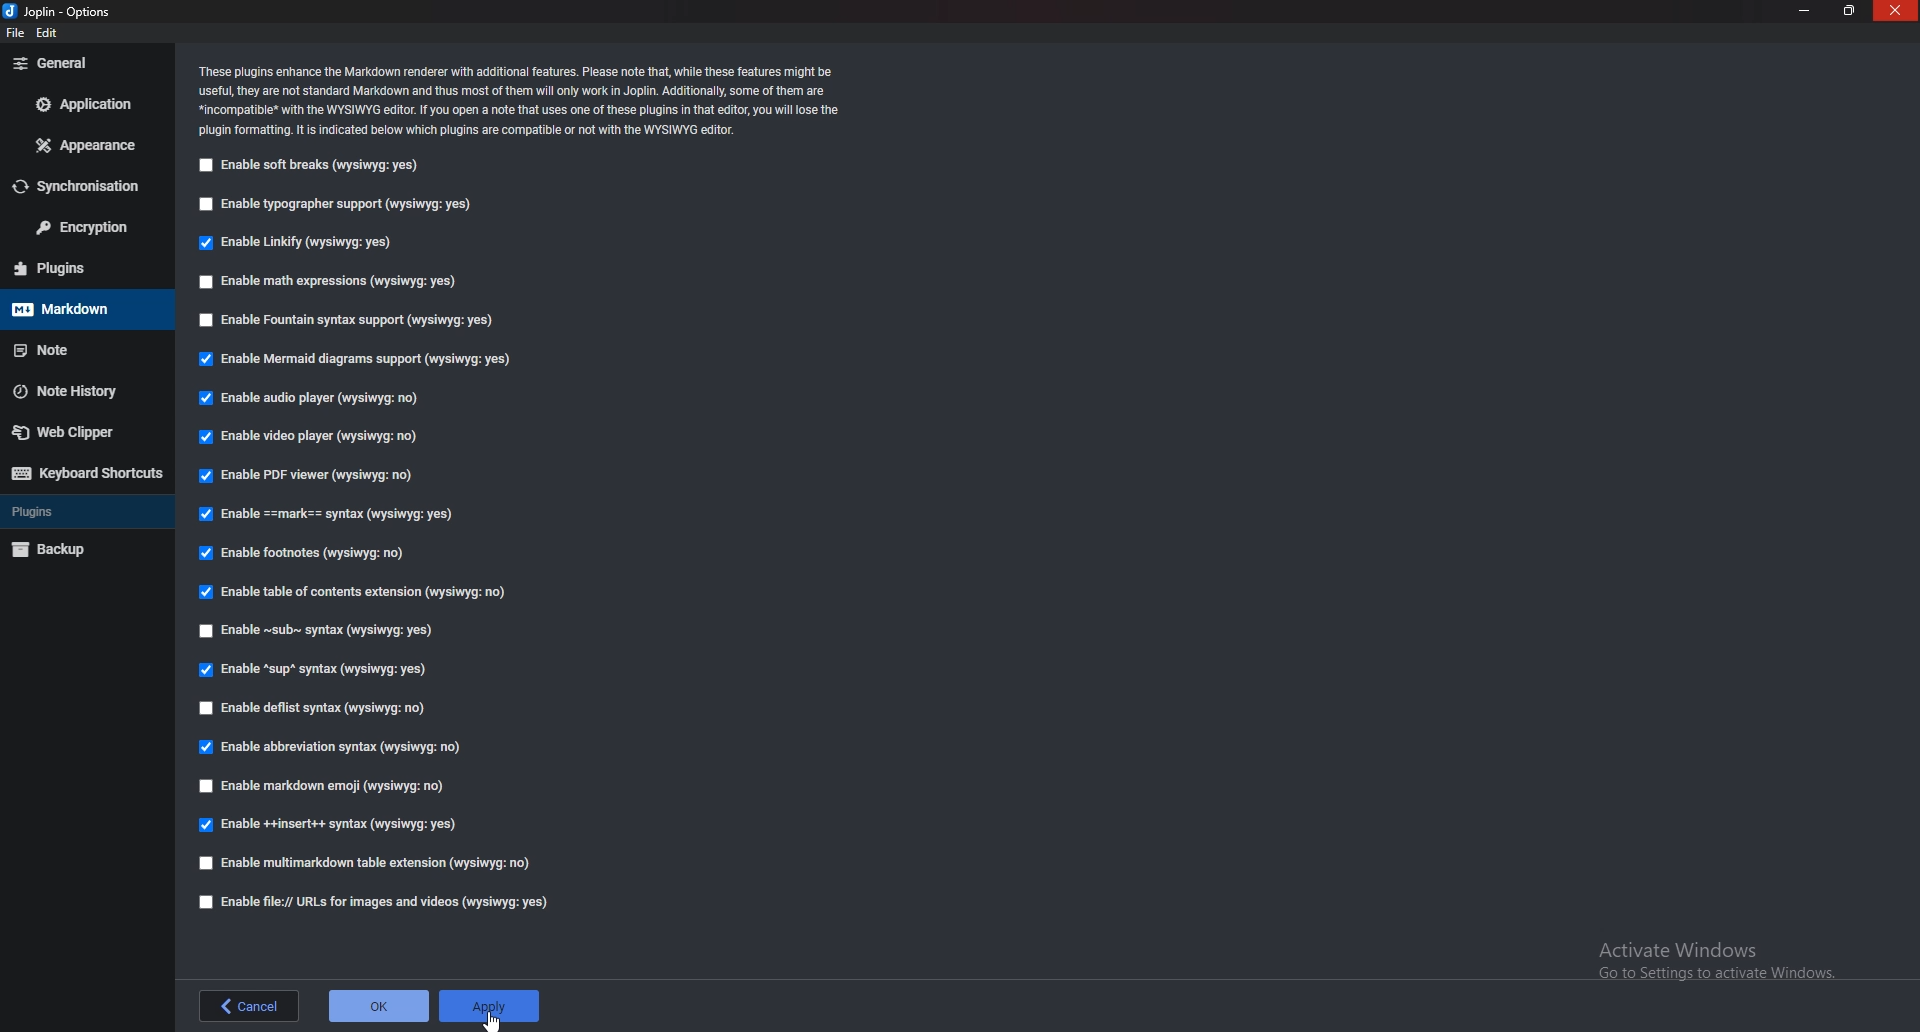 This screenshot has height=1032, width=1920. Describe the element at coordinates (85, 389) in the screenshot. I see `note history` at that location.